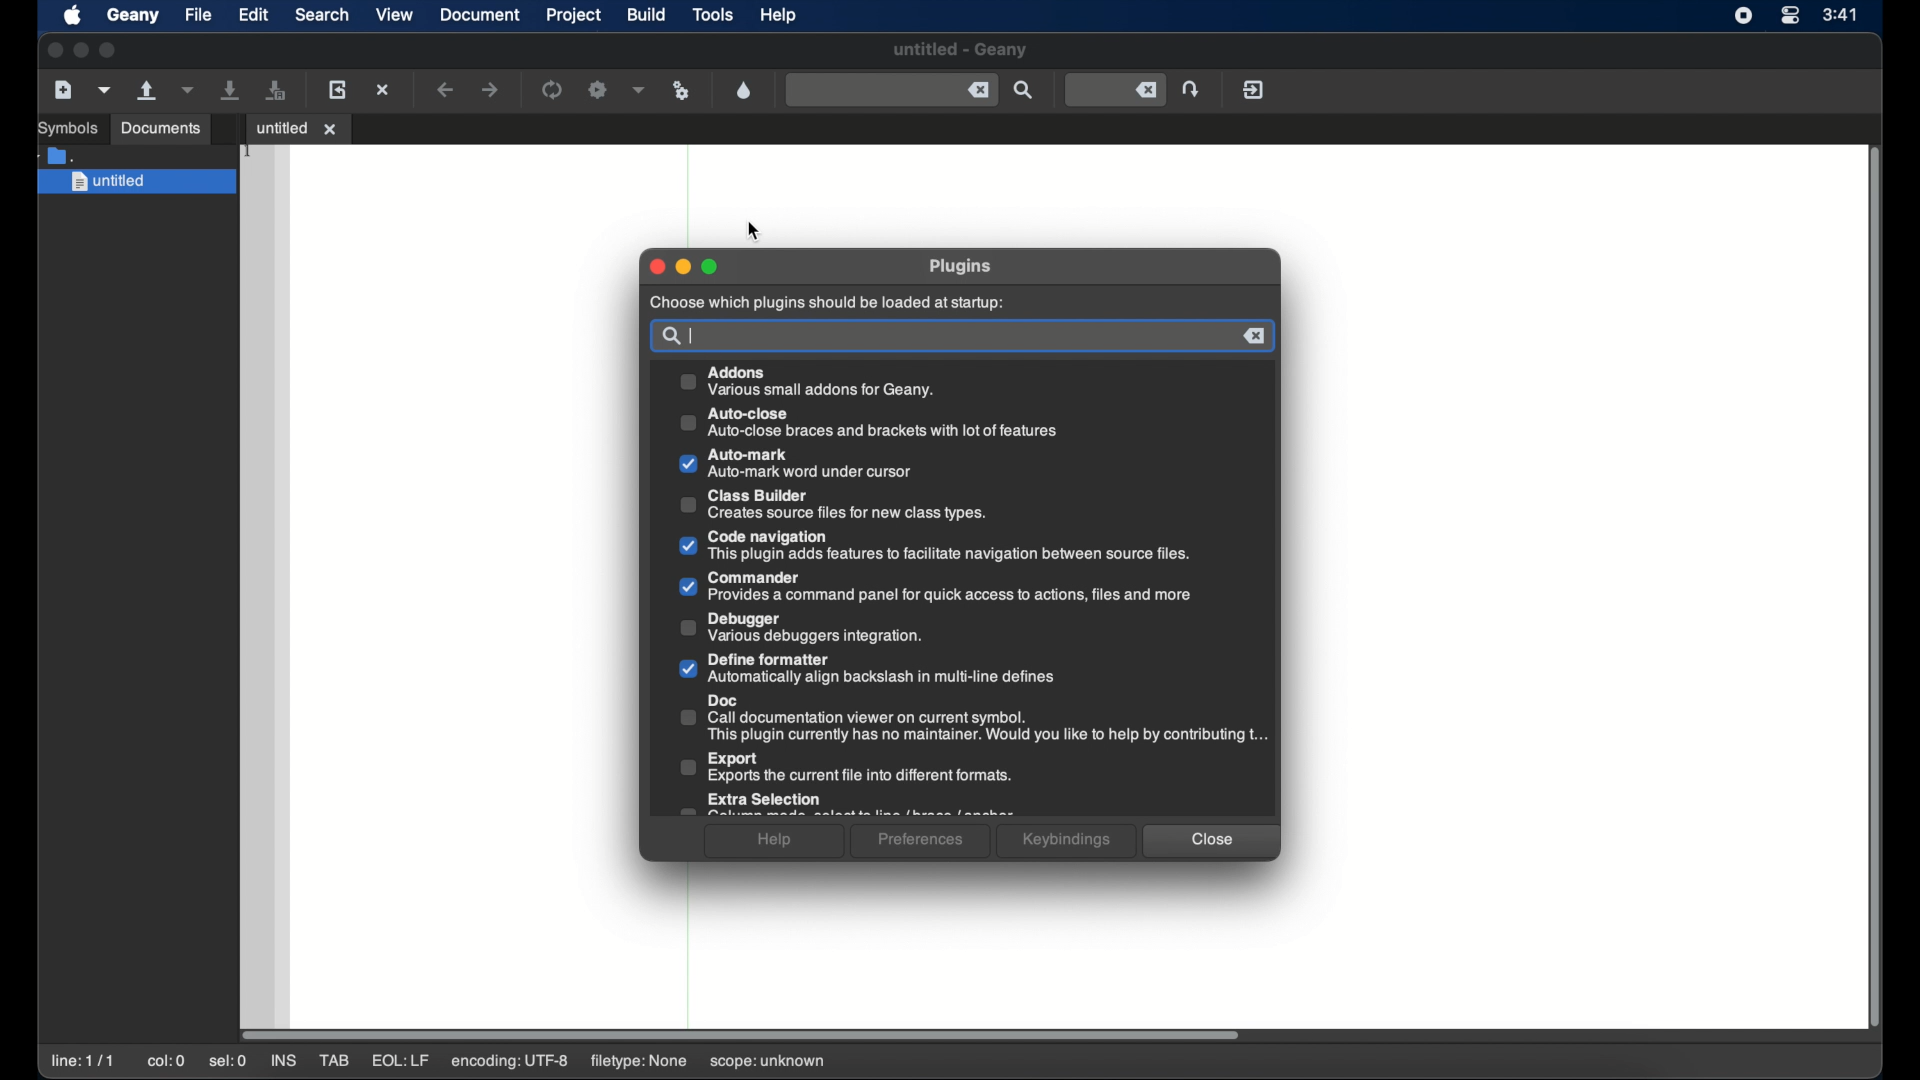 The height and width of the screenshot is (1080, 1920). I want to click on load the current file from disk, so click(338, 91).